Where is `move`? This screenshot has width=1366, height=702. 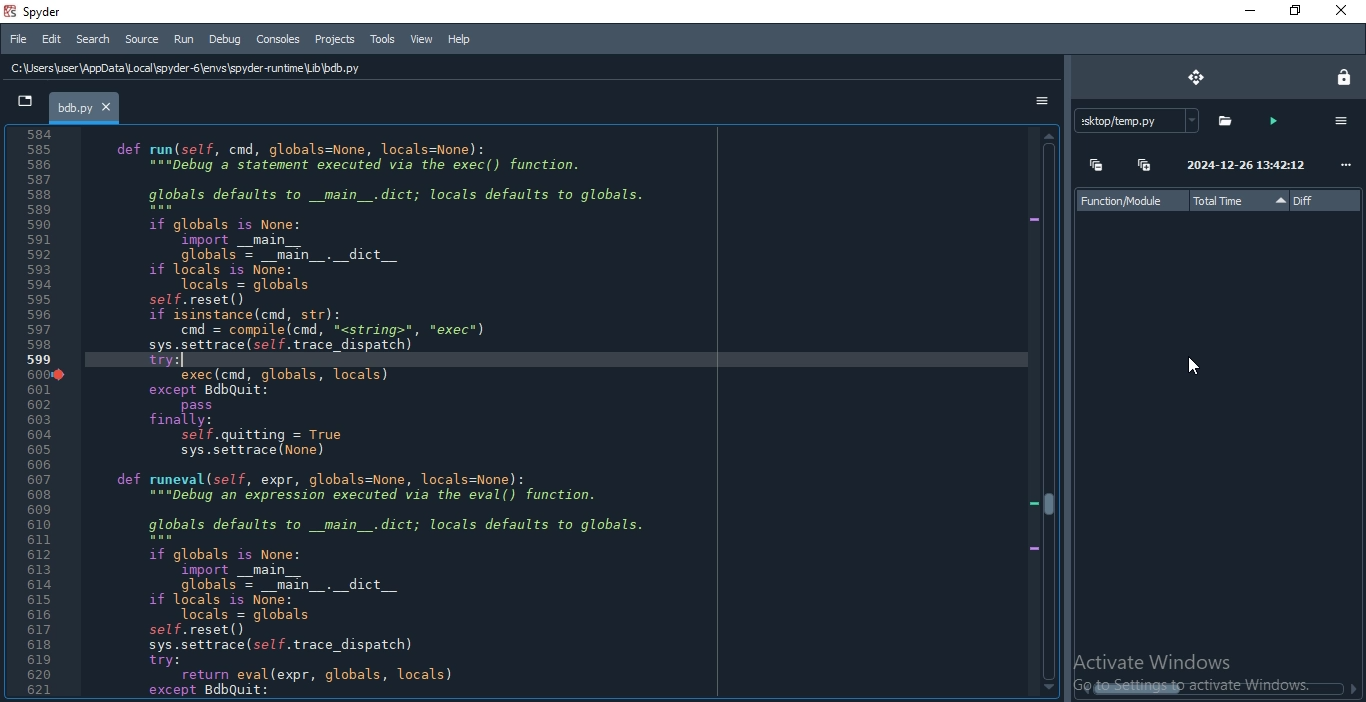
move is located at coordinates (1188, 79).